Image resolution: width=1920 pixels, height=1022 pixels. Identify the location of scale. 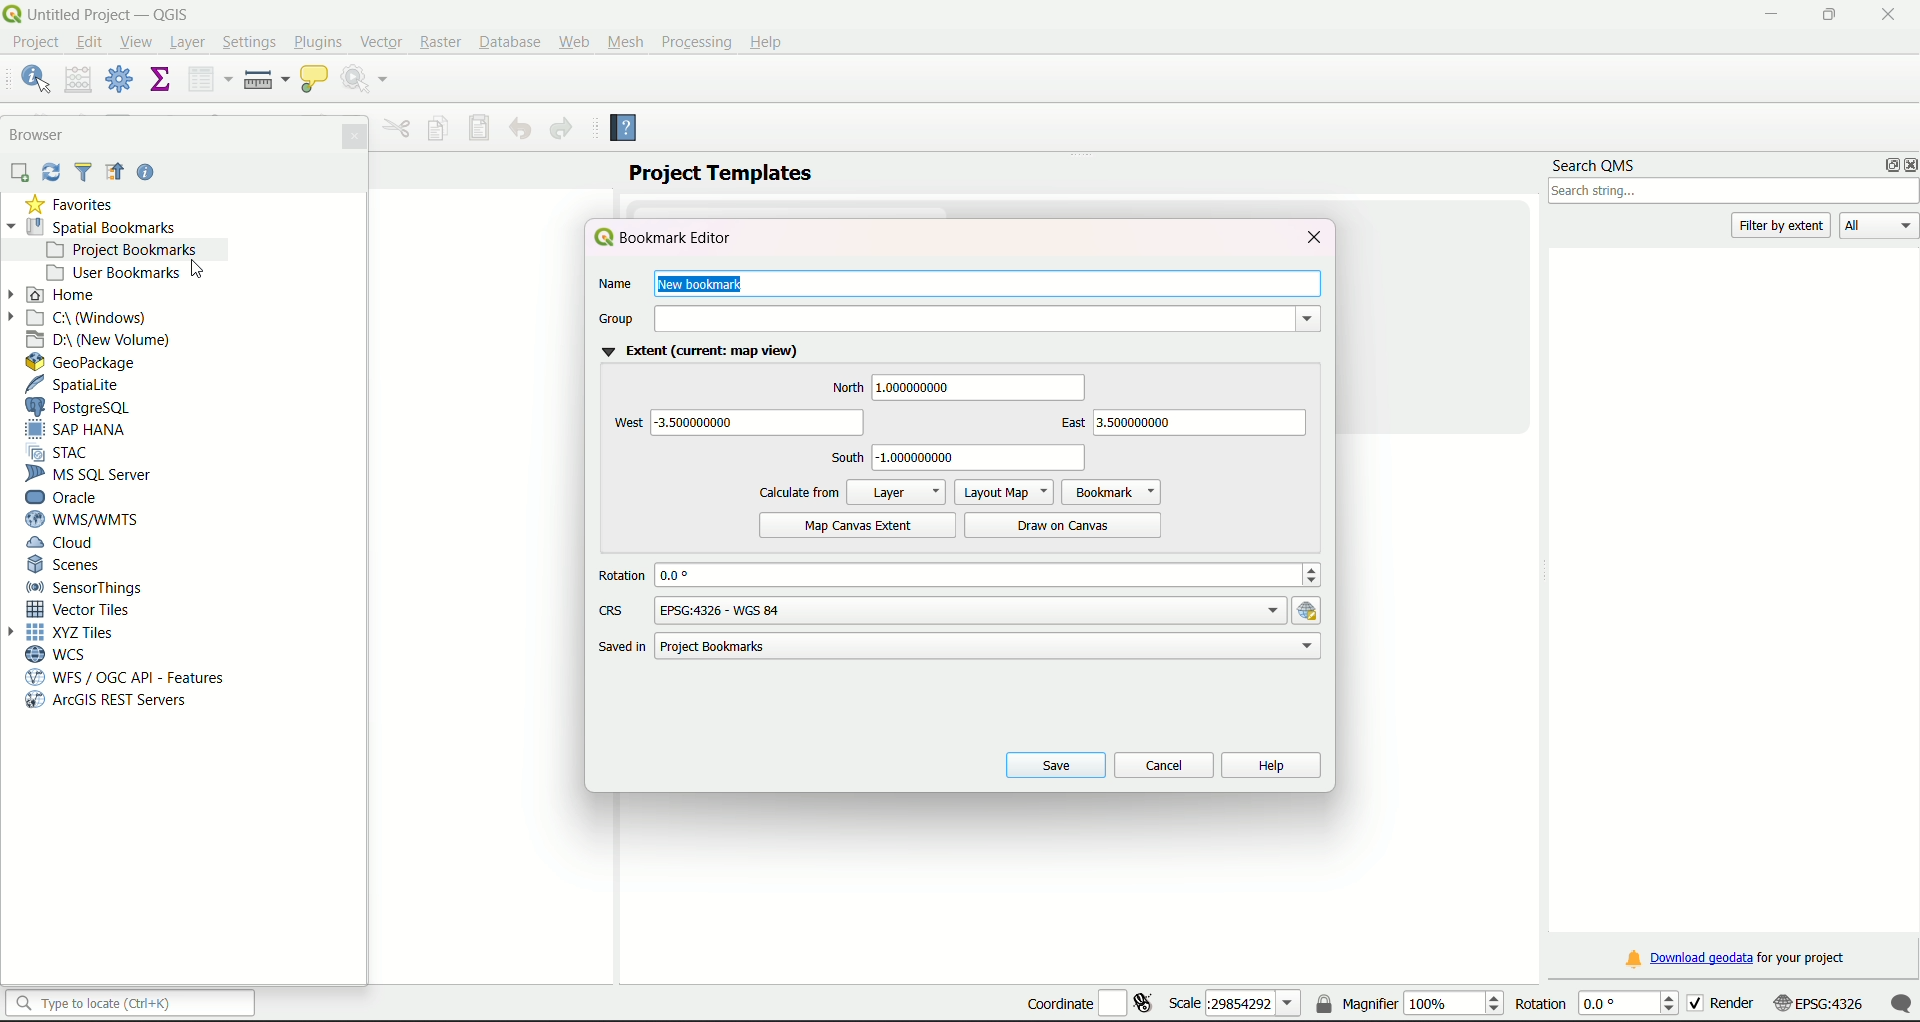
(1855, 1006).